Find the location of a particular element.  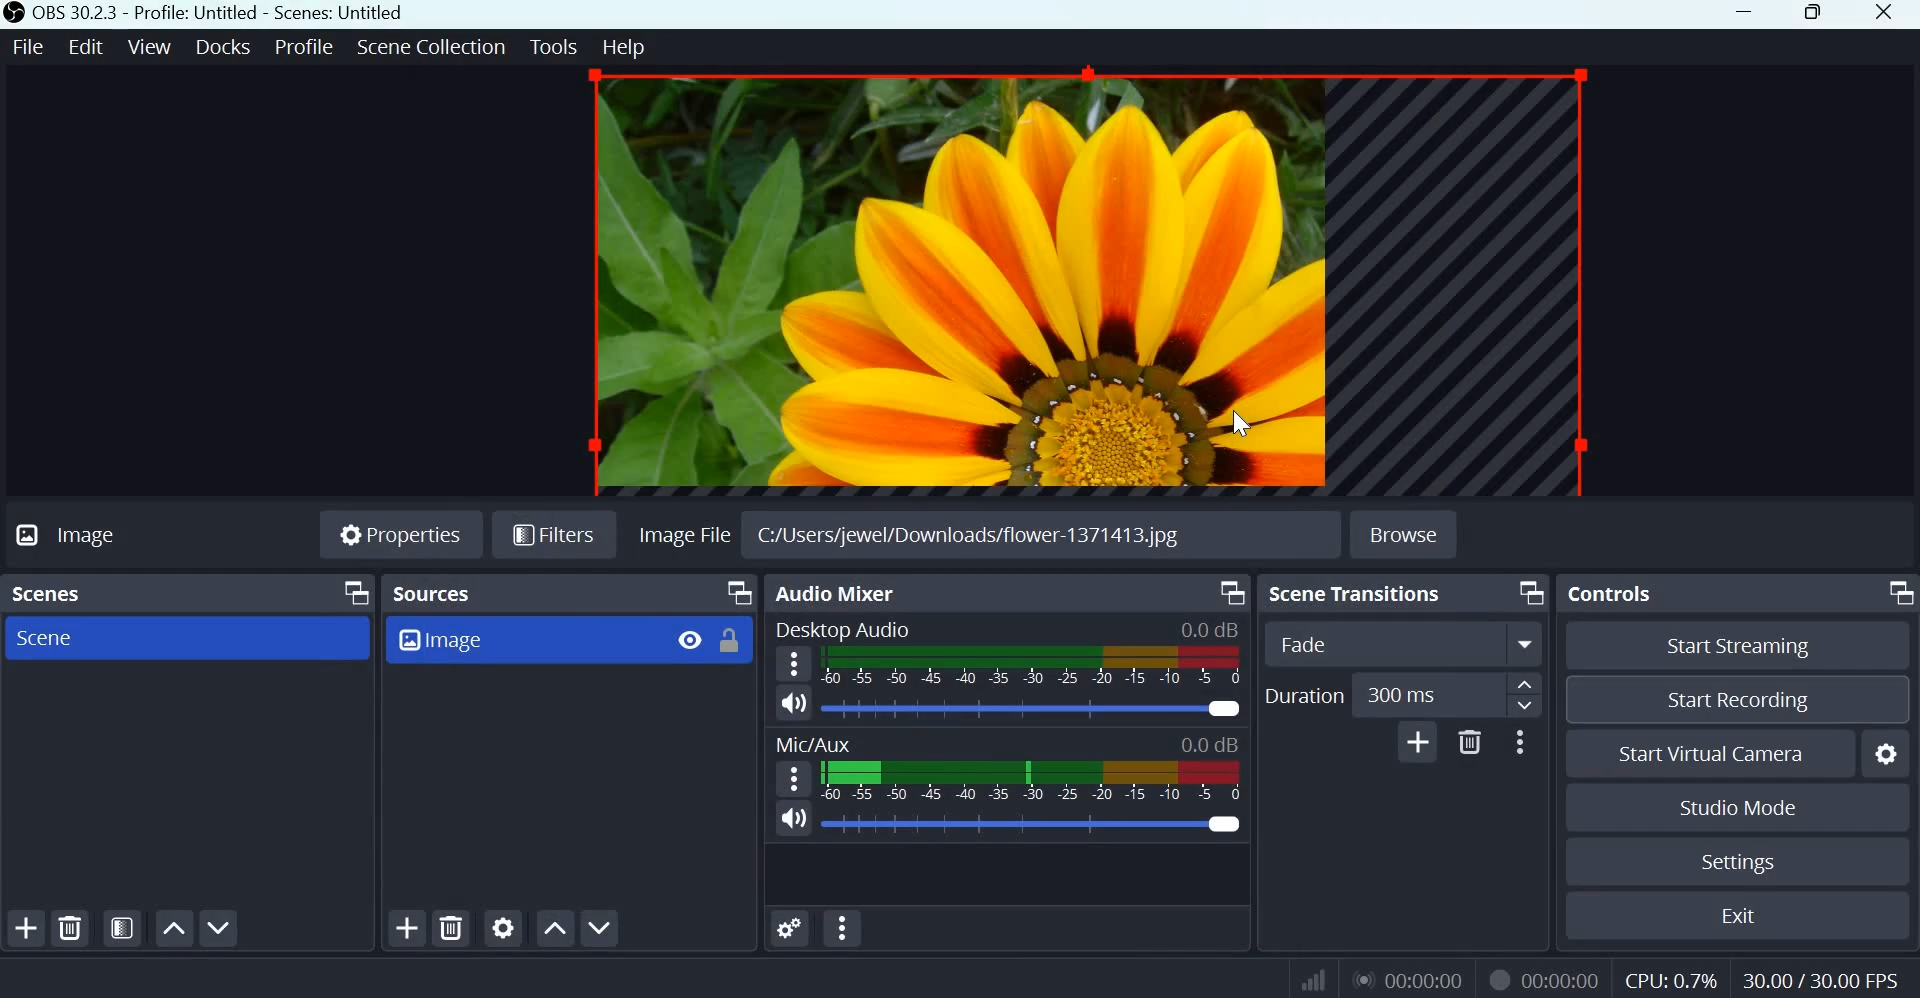

increase is located at coordinates (1531, 685).